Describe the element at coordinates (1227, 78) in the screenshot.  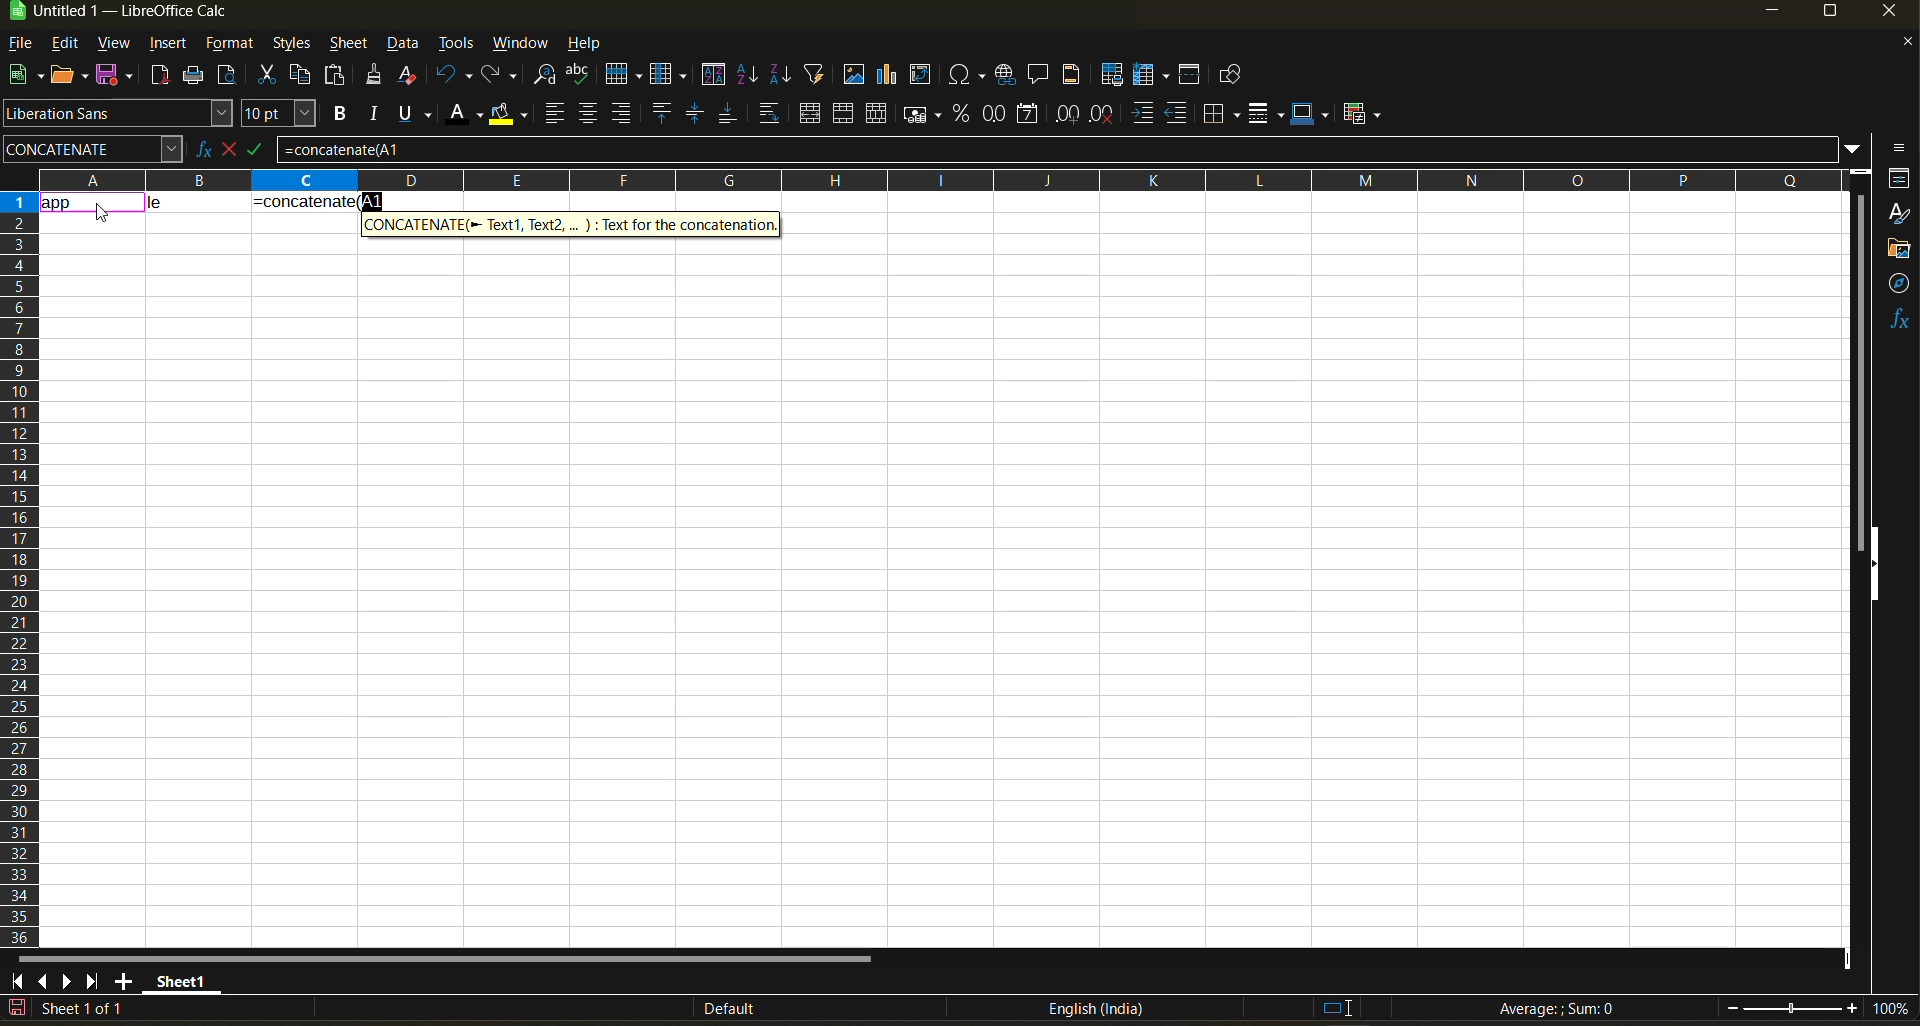
I see `show draw functions` at that location.